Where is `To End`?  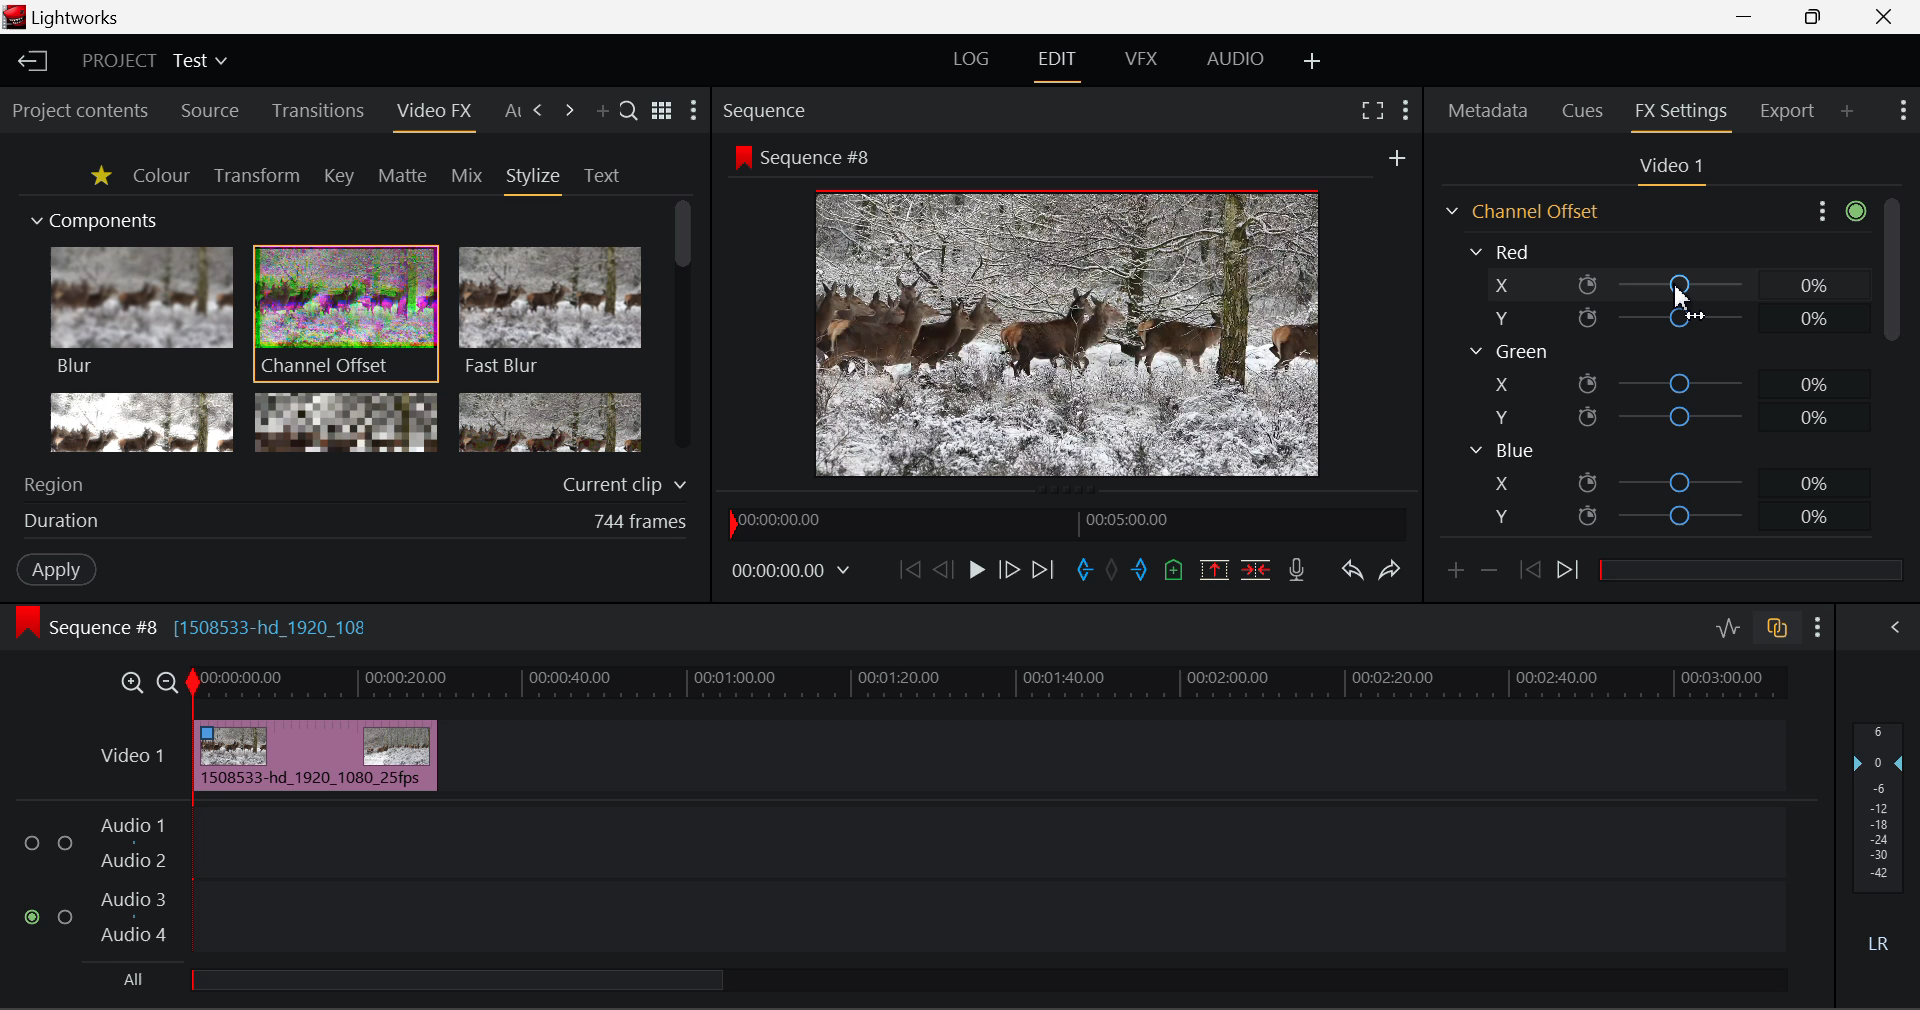
To End is located at coordinates (1048, 571).